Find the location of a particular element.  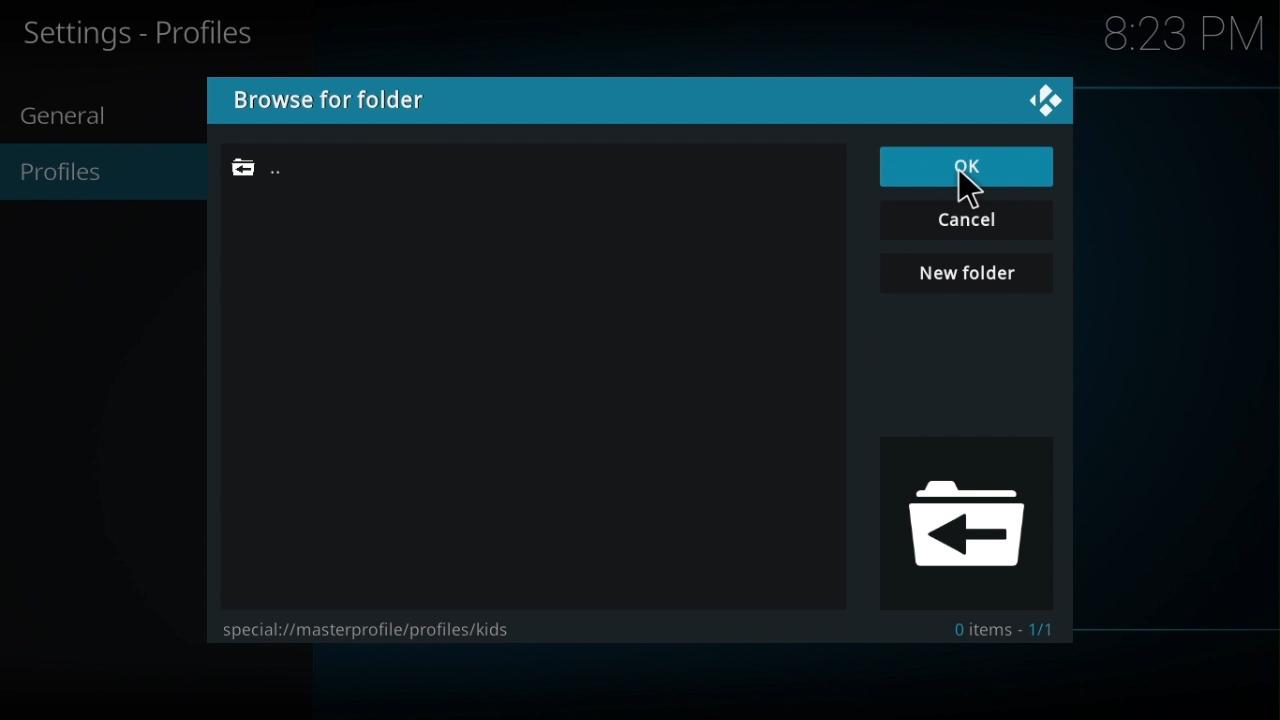

general is located at coordinates (66, 116).